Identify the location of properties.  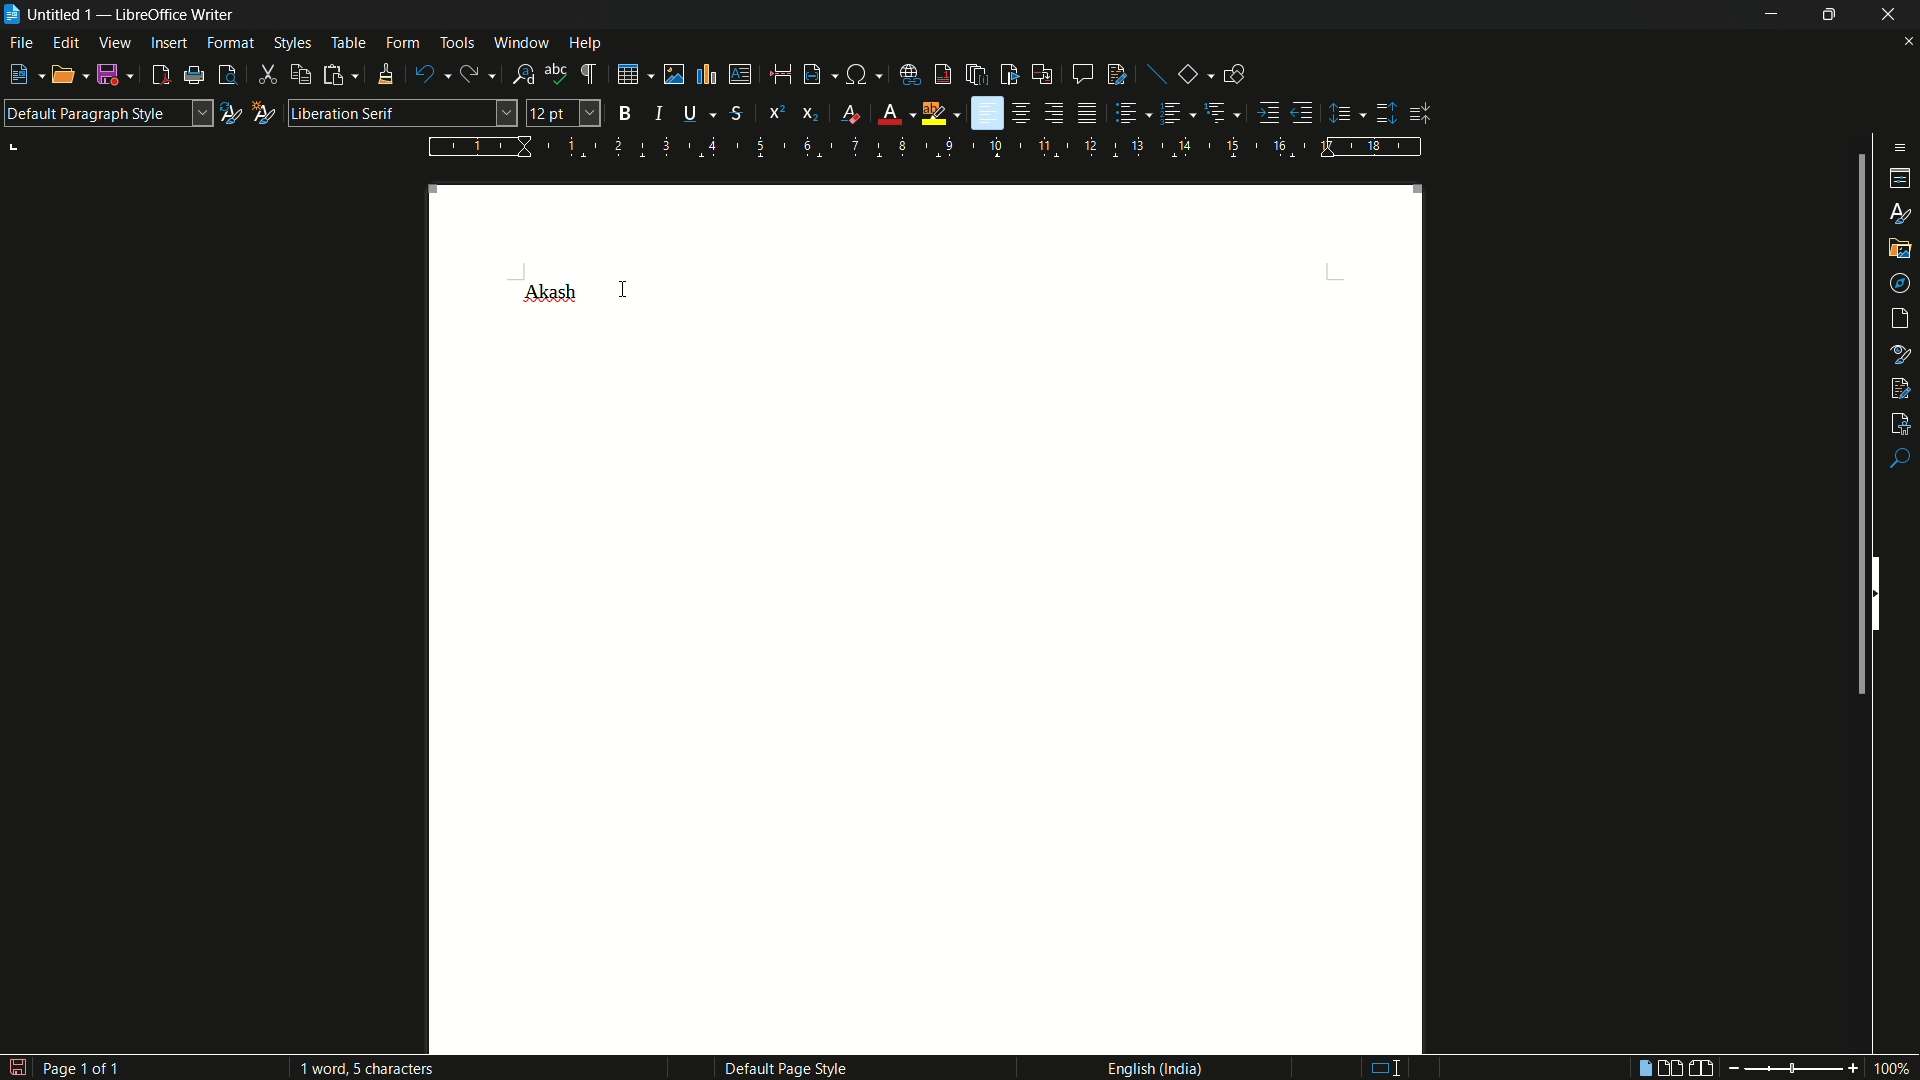
(1902, 179).